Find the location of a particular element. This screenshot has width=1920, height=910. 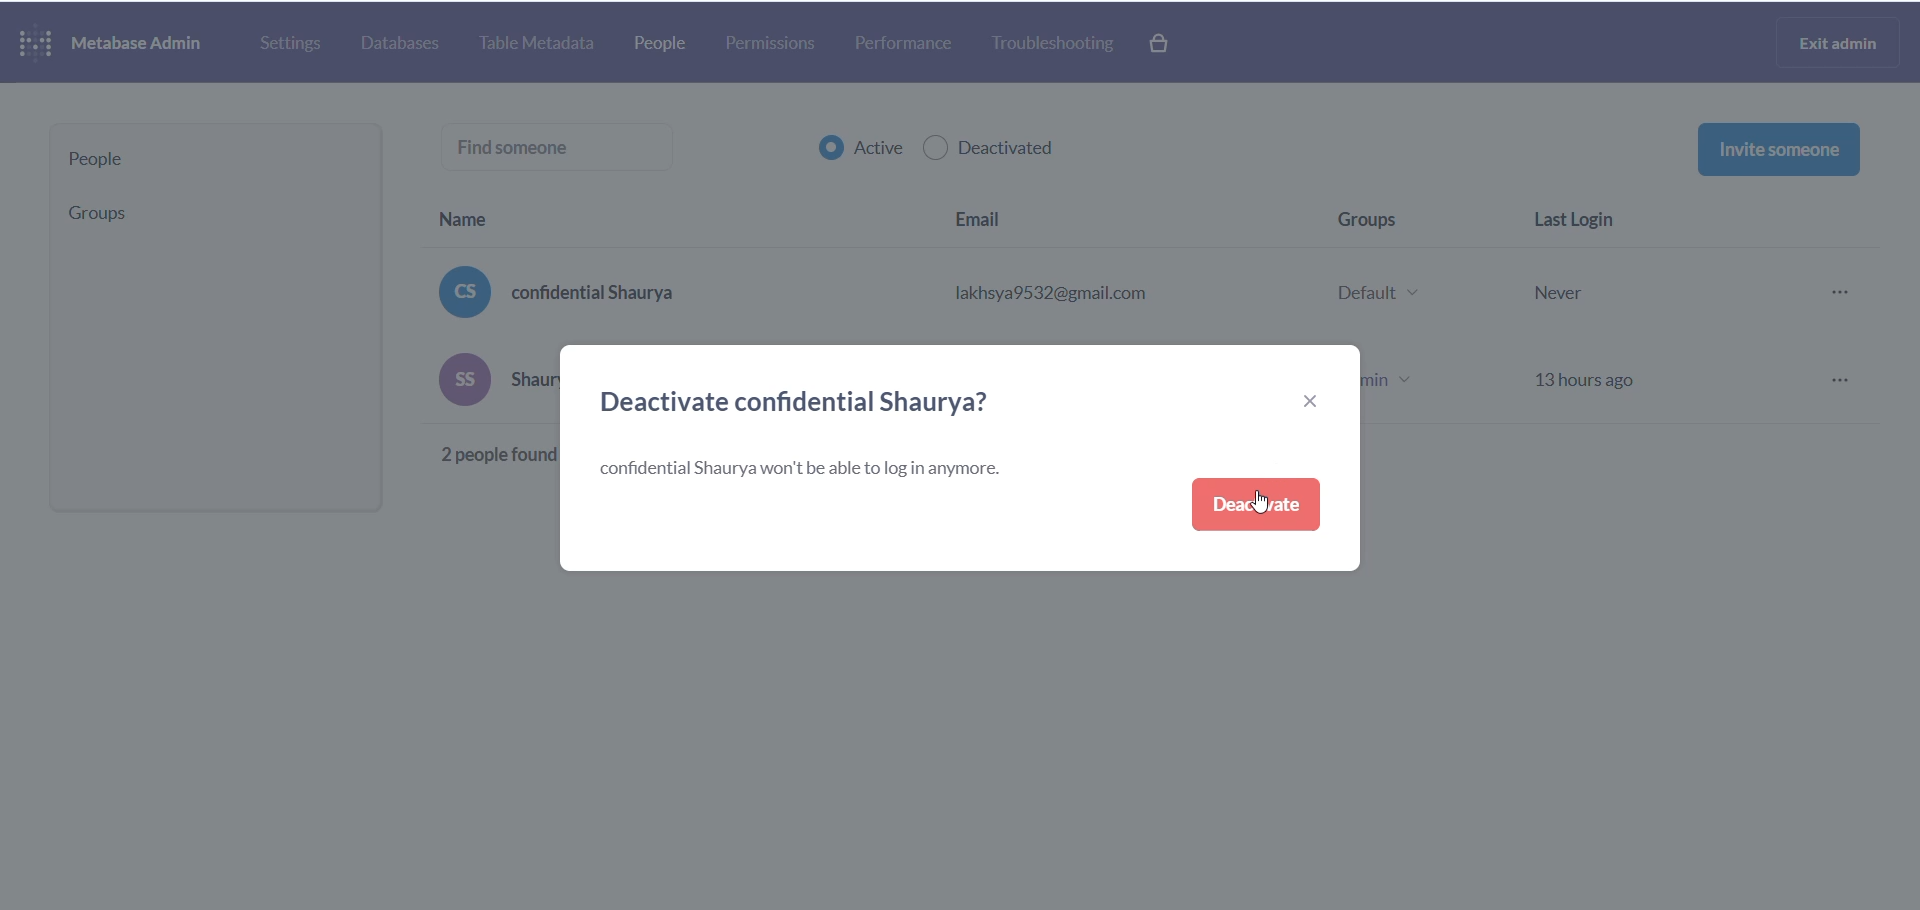

more options is located at coordinates (1841, 289).